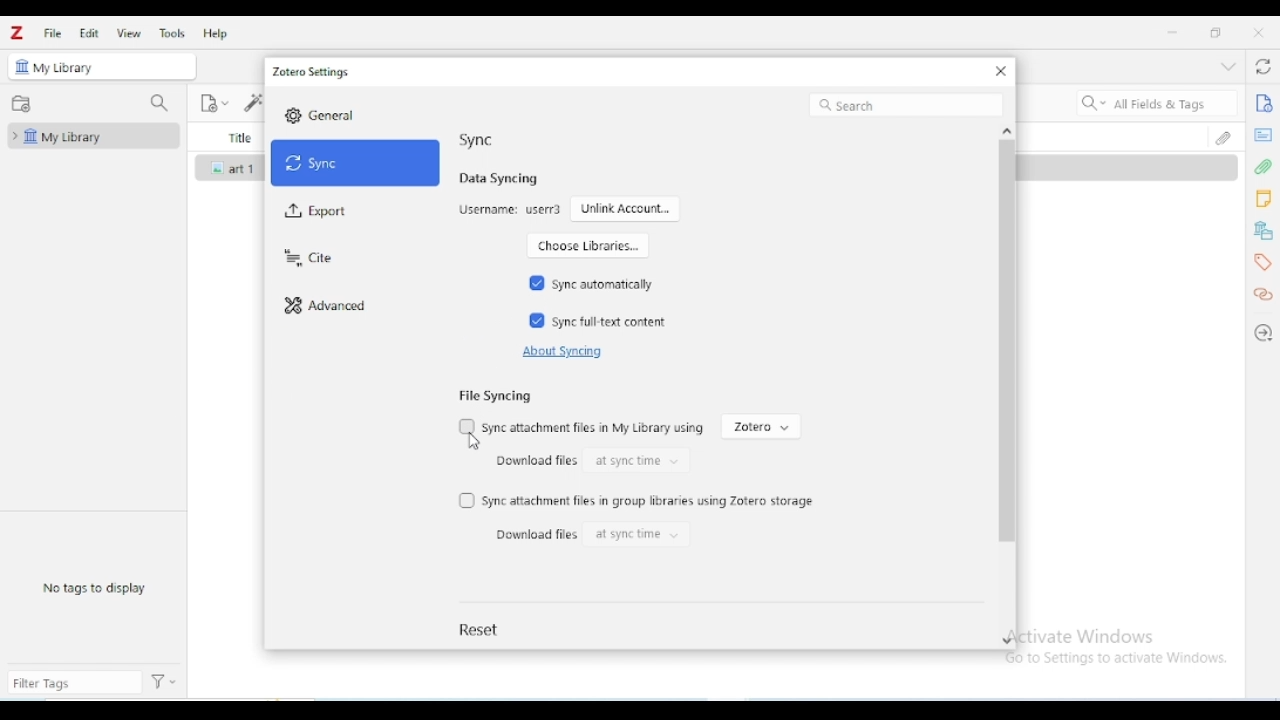 The image size is (1280, 720). I want to click on my library, so click(91, 136).